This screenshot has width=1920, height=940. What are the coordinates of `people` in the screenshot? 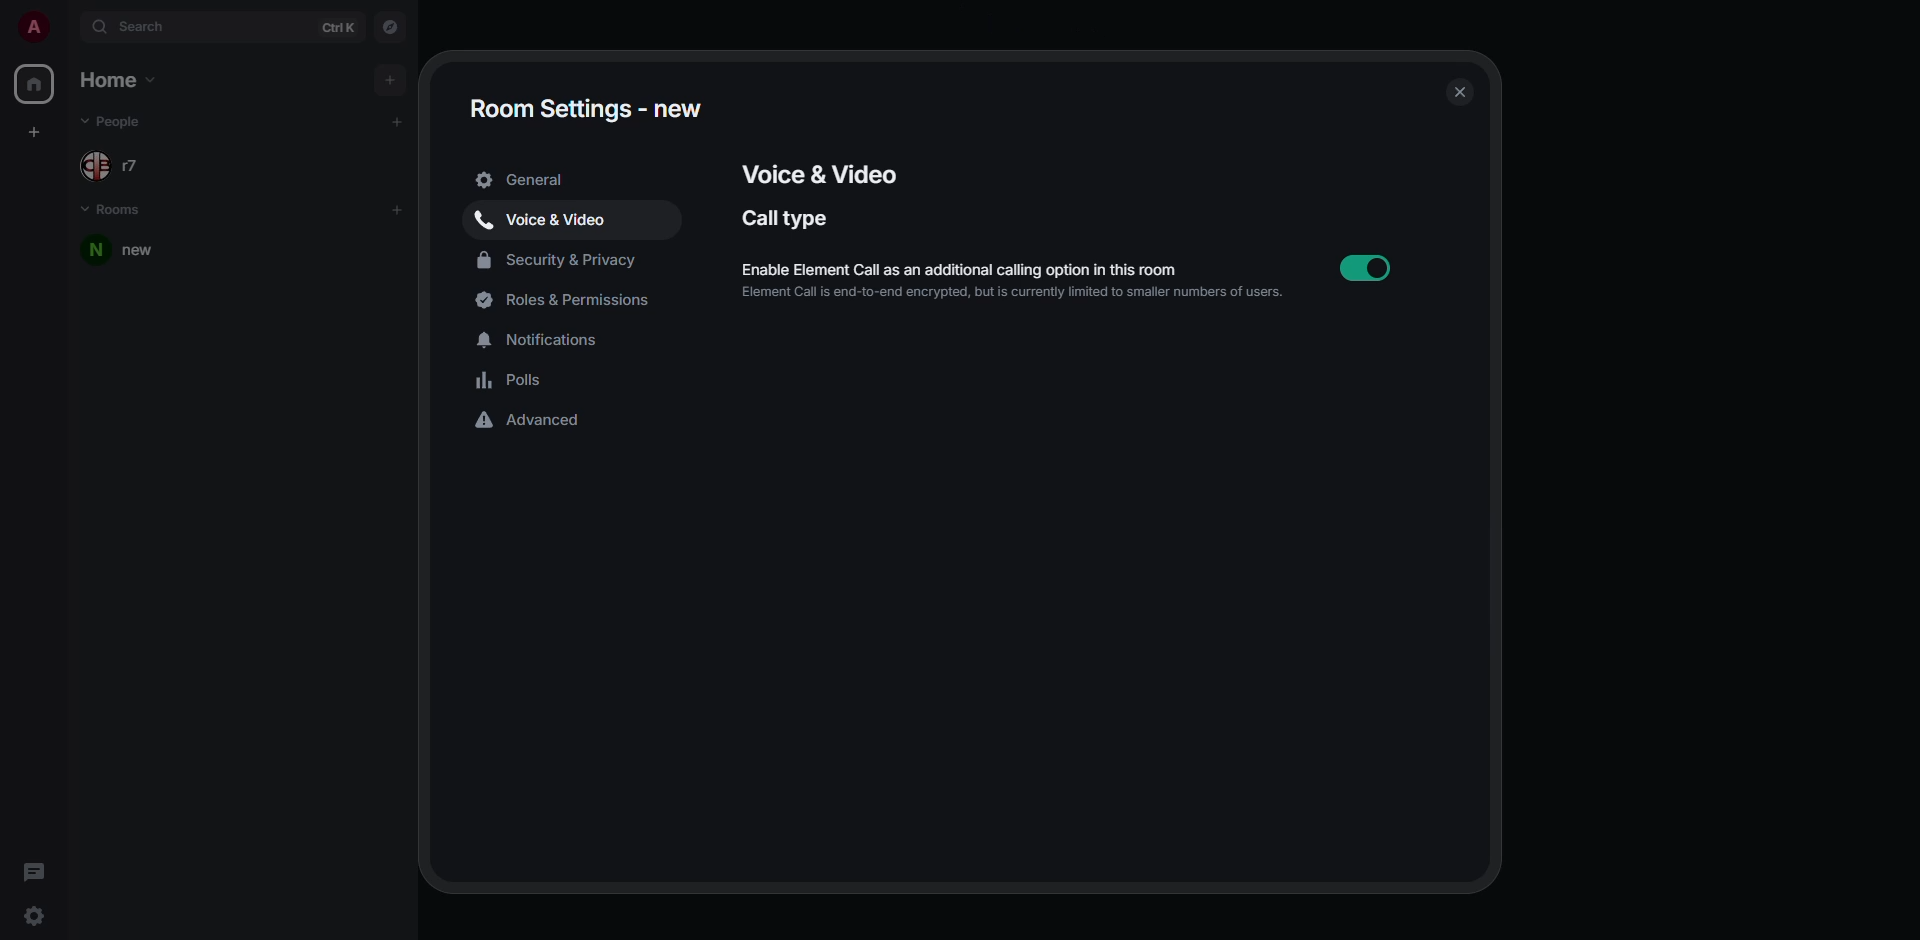 It's located at (123, 119).